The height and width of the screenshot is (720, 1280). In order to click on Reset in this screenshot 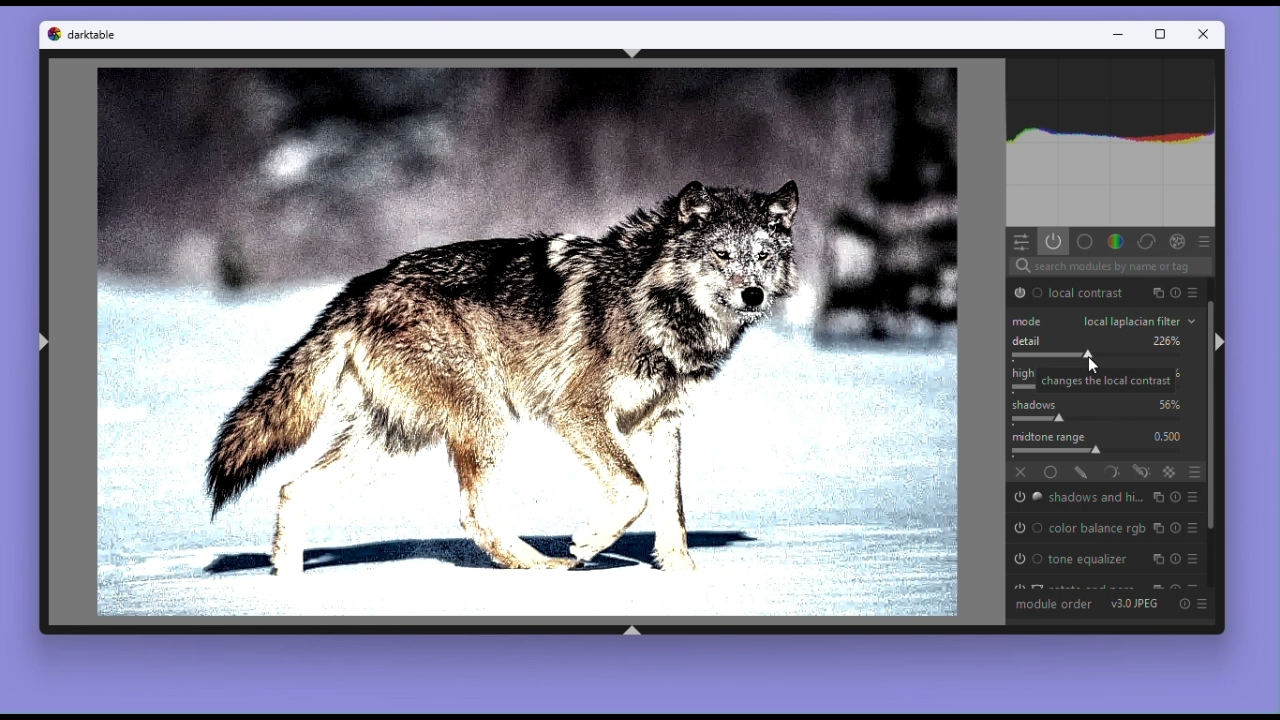, I will do `click(1175, 558)`.